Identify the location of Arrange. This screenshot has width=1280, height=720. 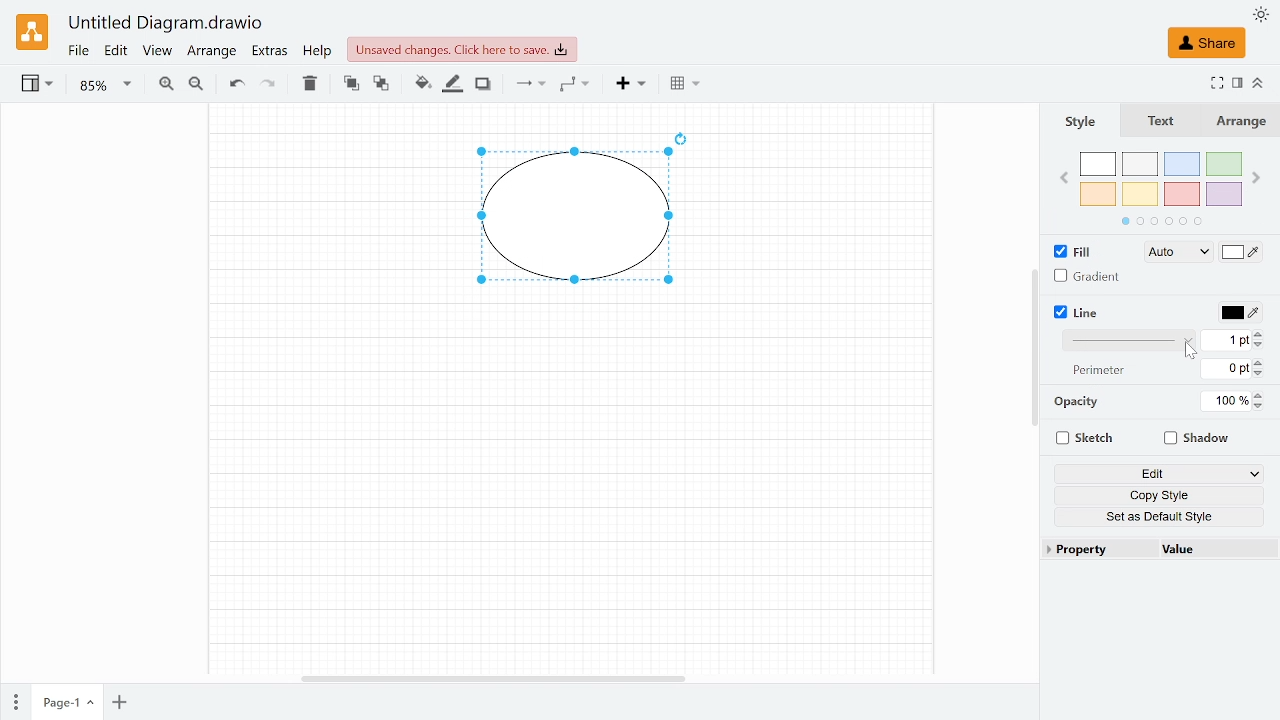
(1243, 122).